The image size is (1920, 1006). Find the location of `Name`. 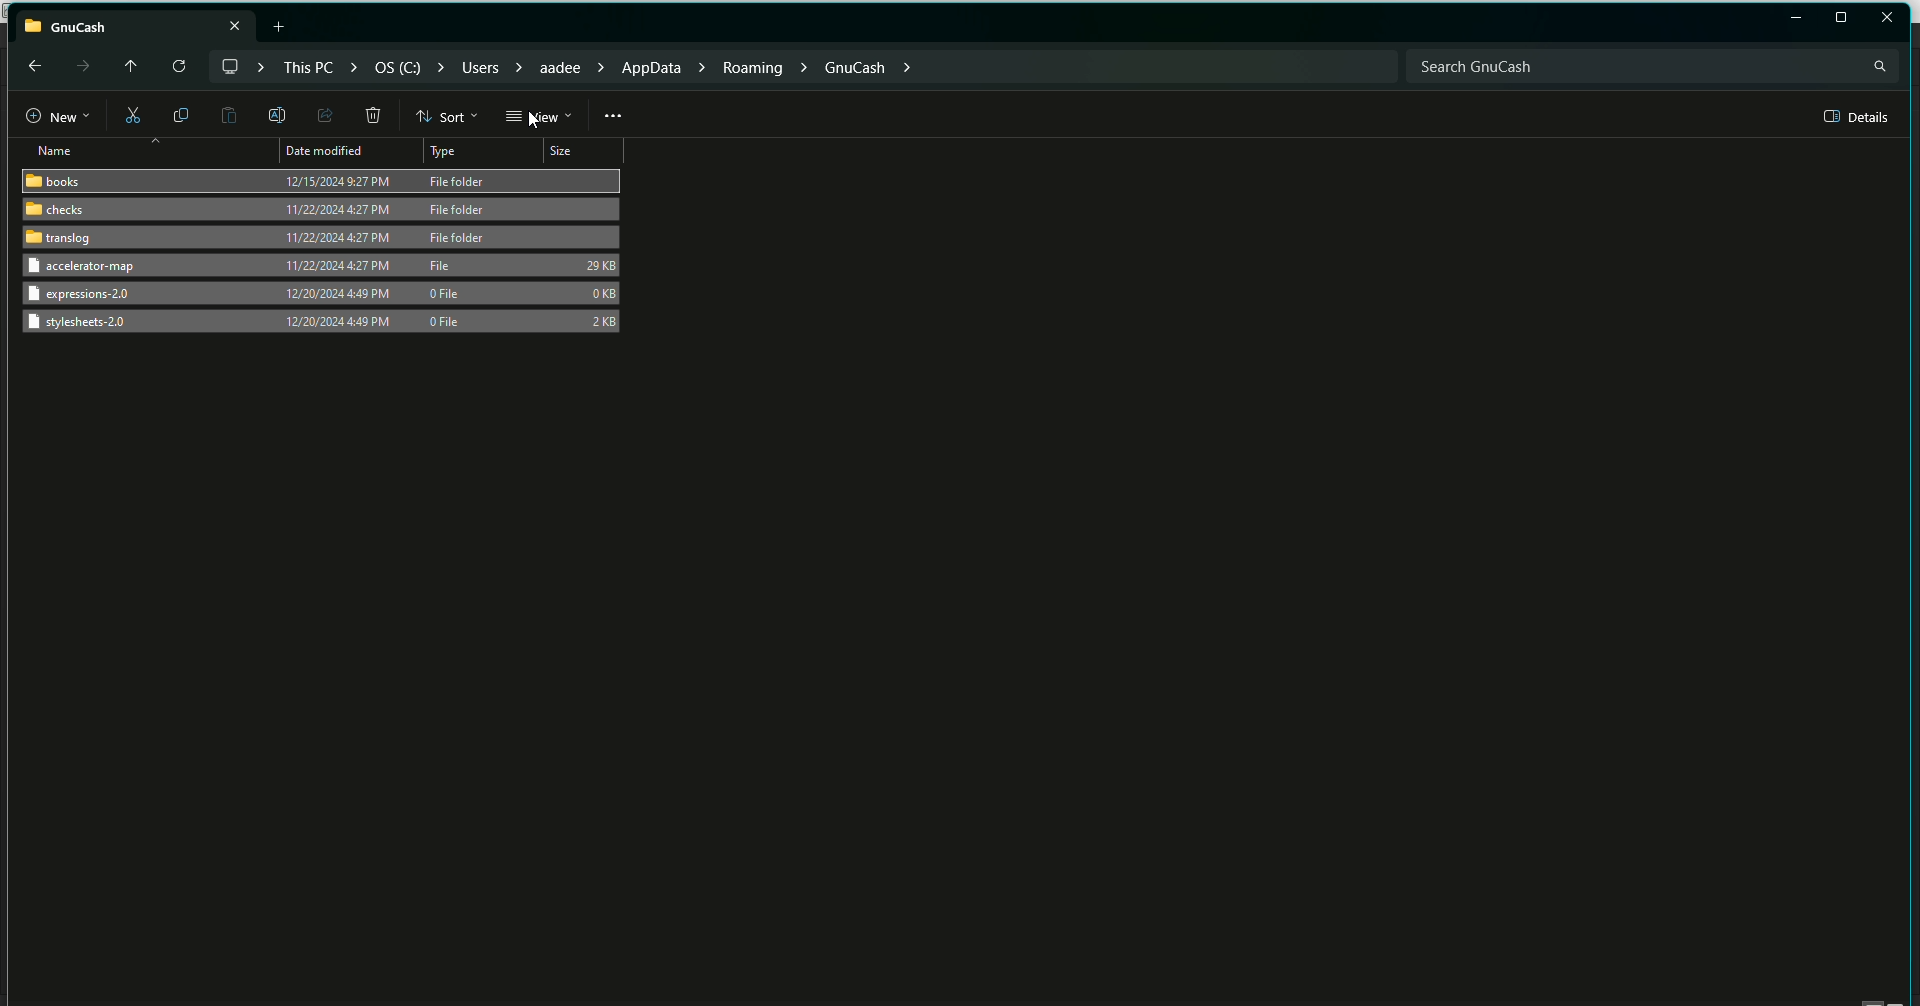

Name is located at coordinates (48, 151).